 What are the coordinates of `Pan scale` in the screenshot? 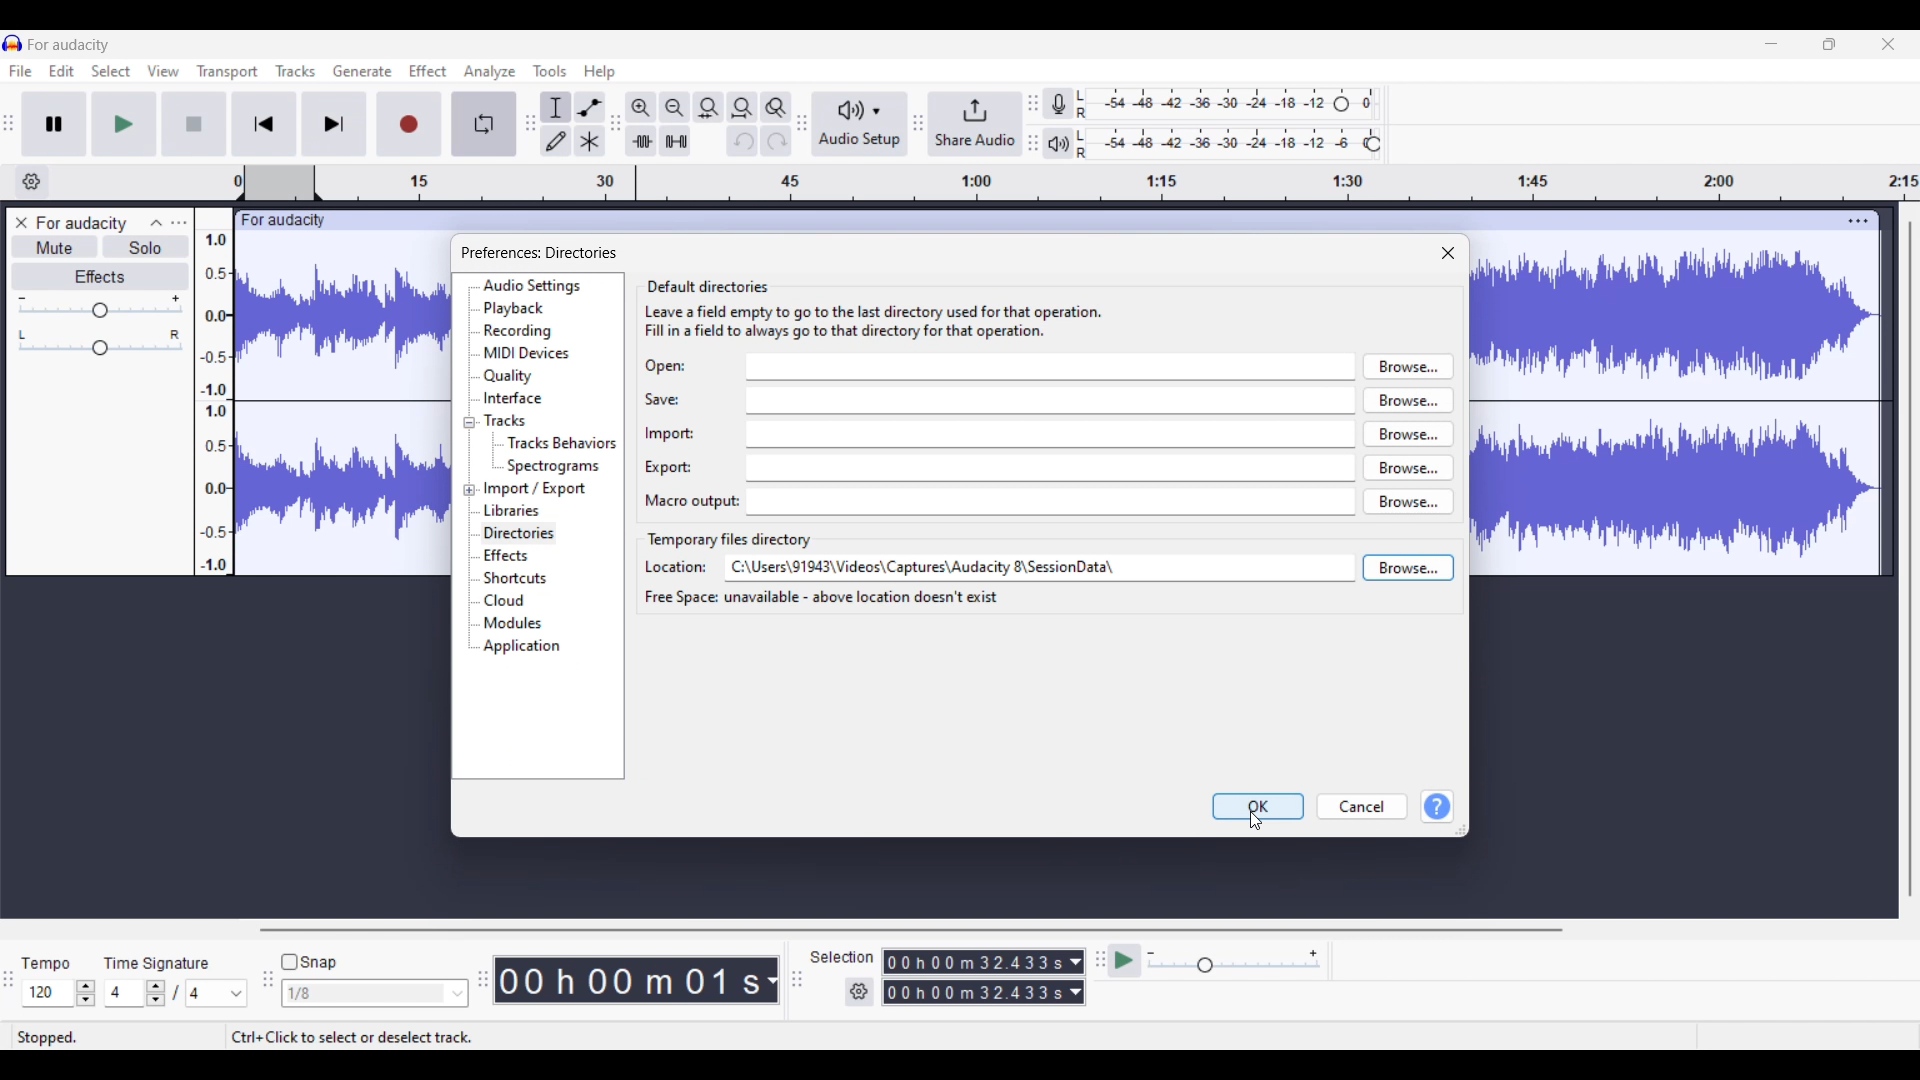 It's located at (100, 343).